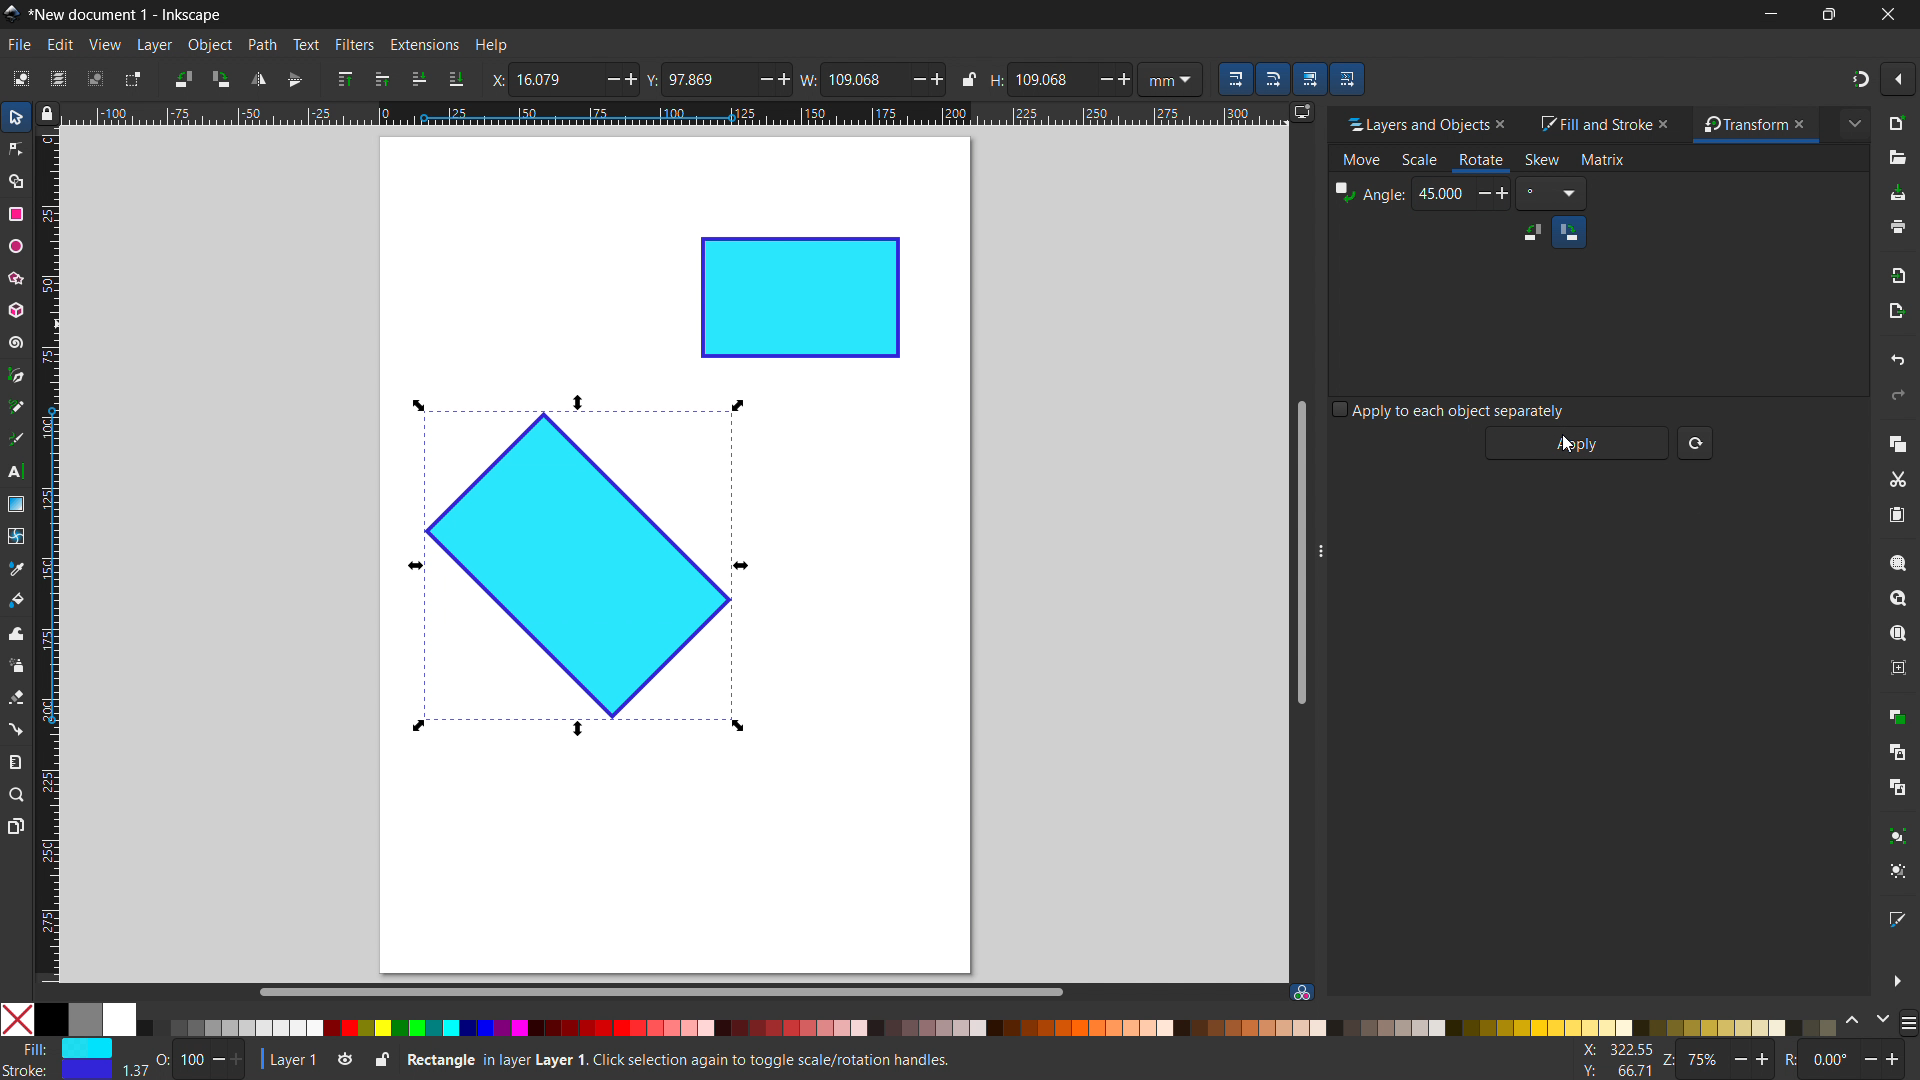 The height and width of the screenshot is (1080, 1920). What do you see at coordinates (18, 1018) in the screenshot?
I see `No color` at bounding box center [18, 1018].